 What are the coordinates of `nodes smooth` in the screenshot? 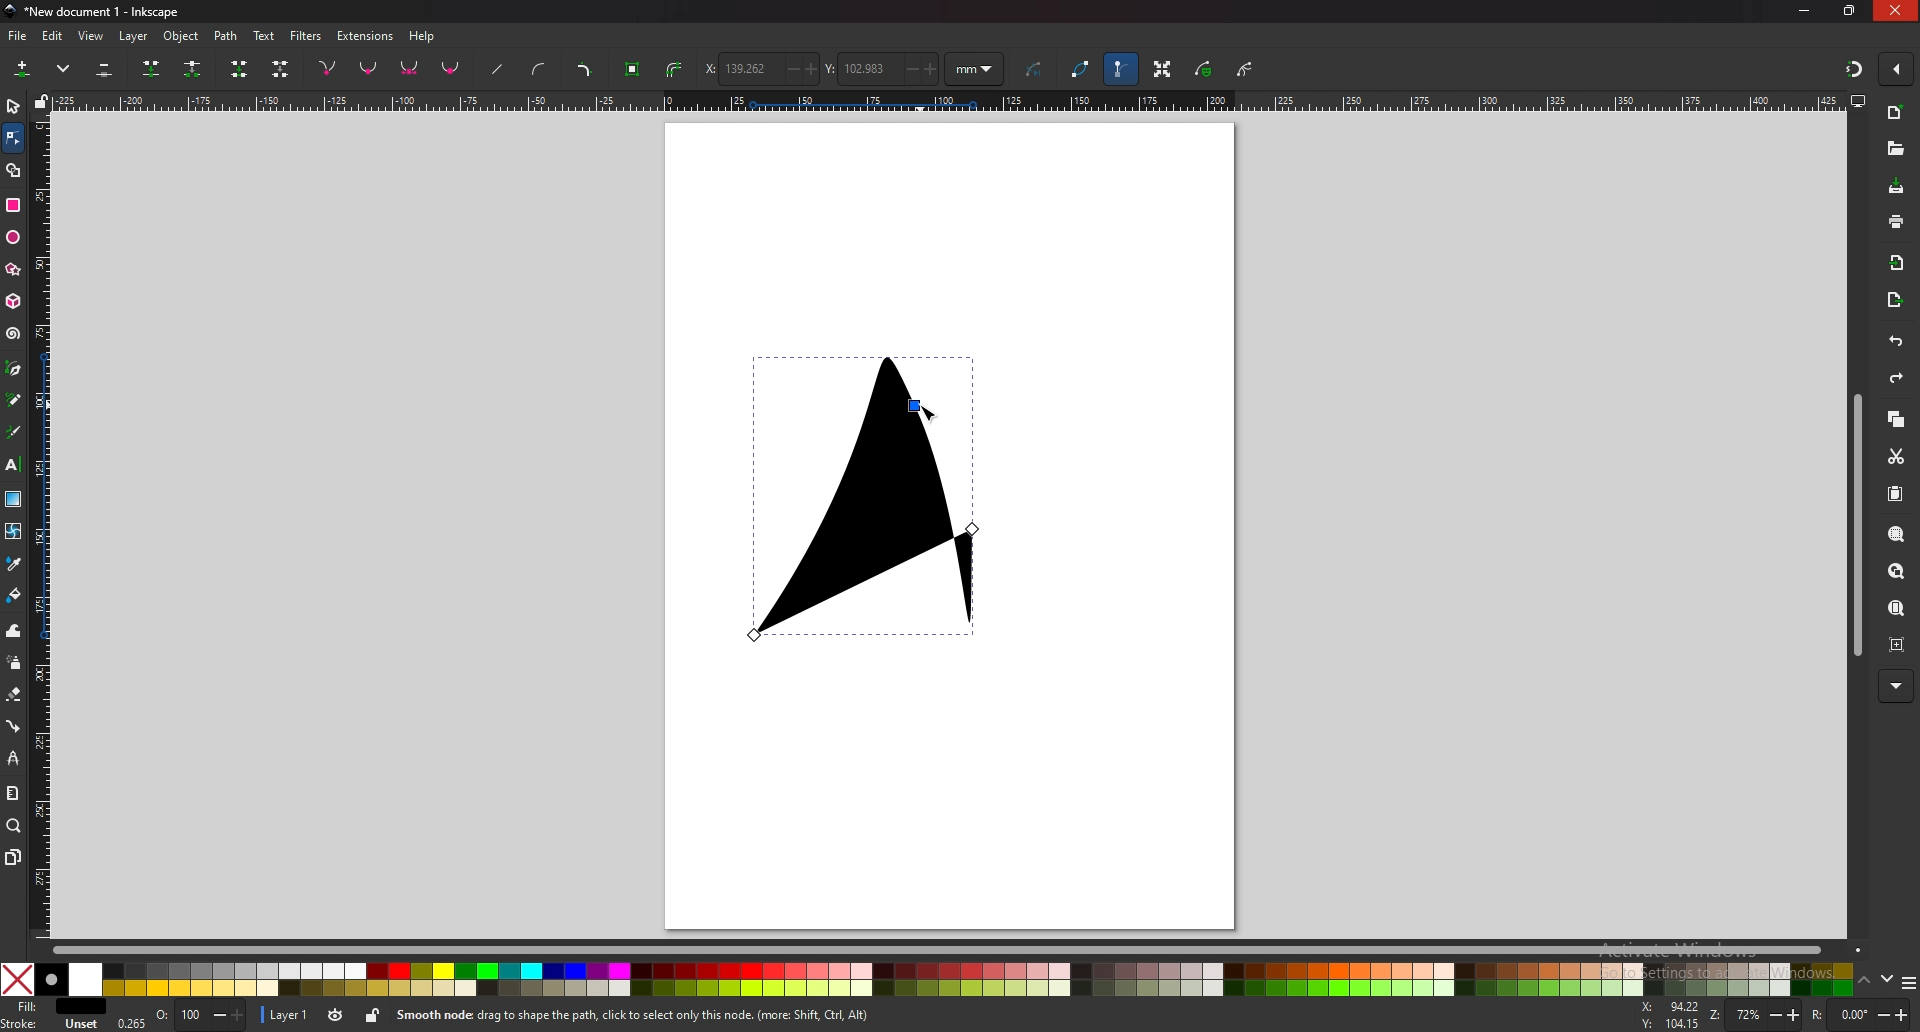 It's located at (369, 67).